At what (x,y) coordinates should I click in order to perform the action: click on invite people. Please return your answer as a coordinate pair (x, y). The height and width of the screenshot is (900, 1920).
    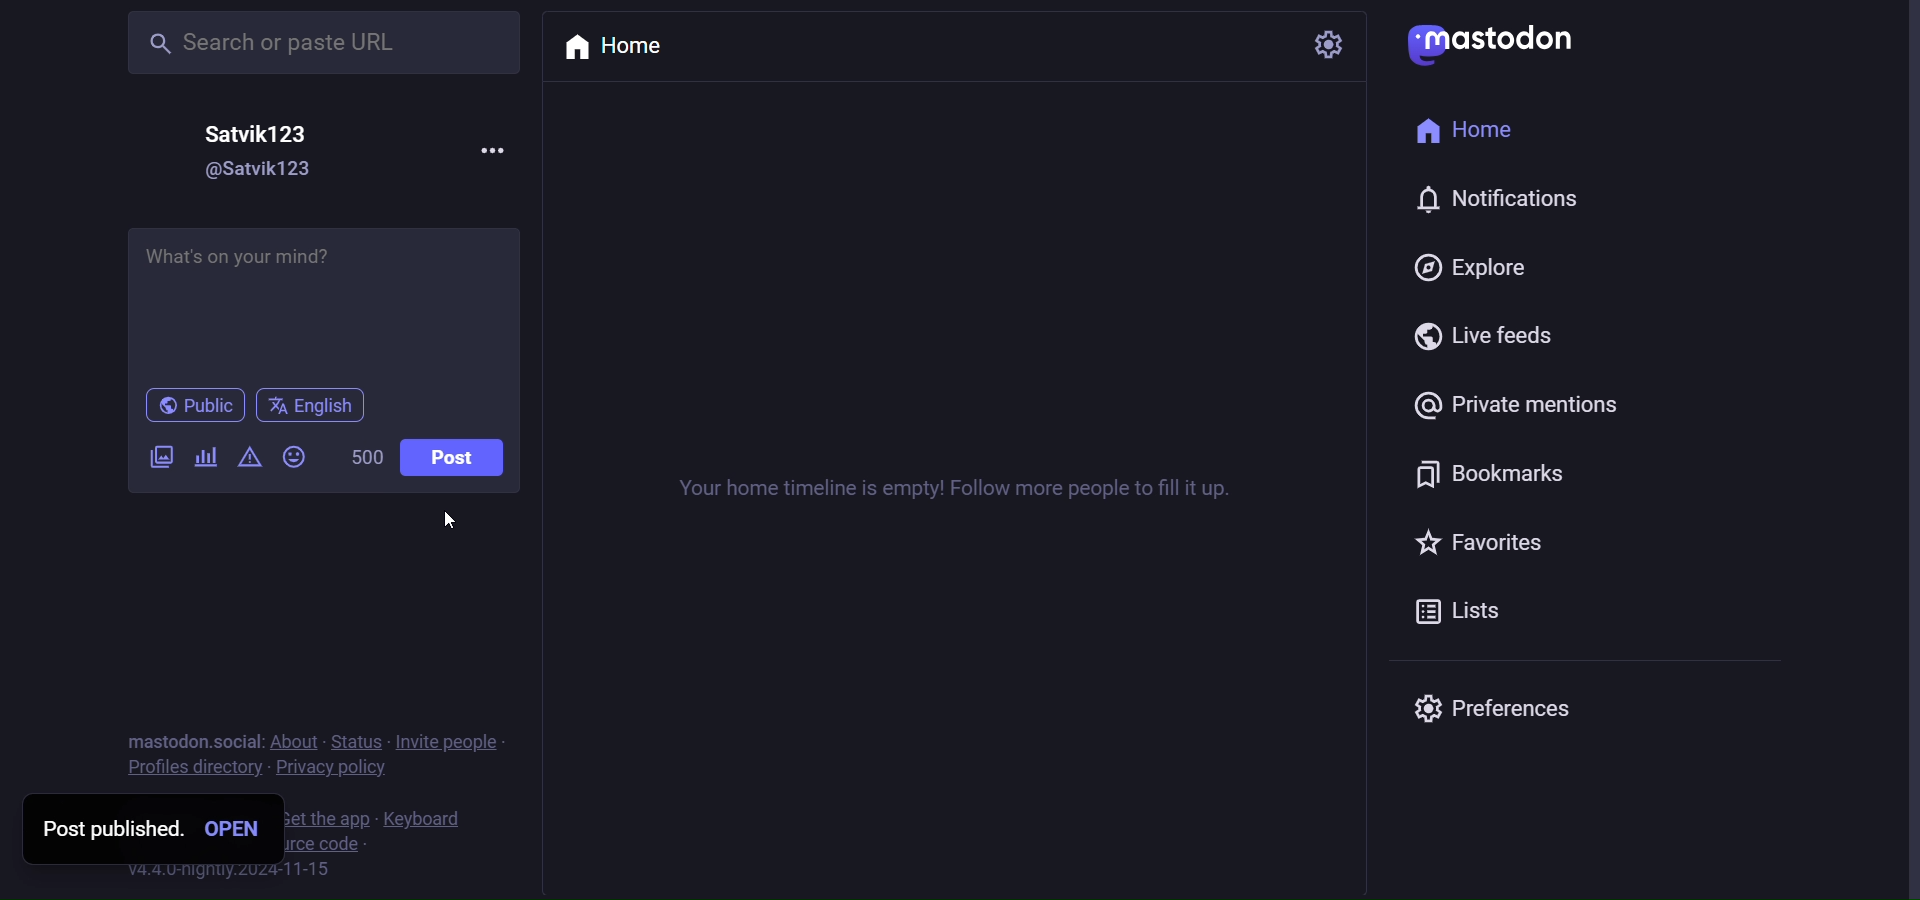
    Looking at the image, I should click on (455, 742).